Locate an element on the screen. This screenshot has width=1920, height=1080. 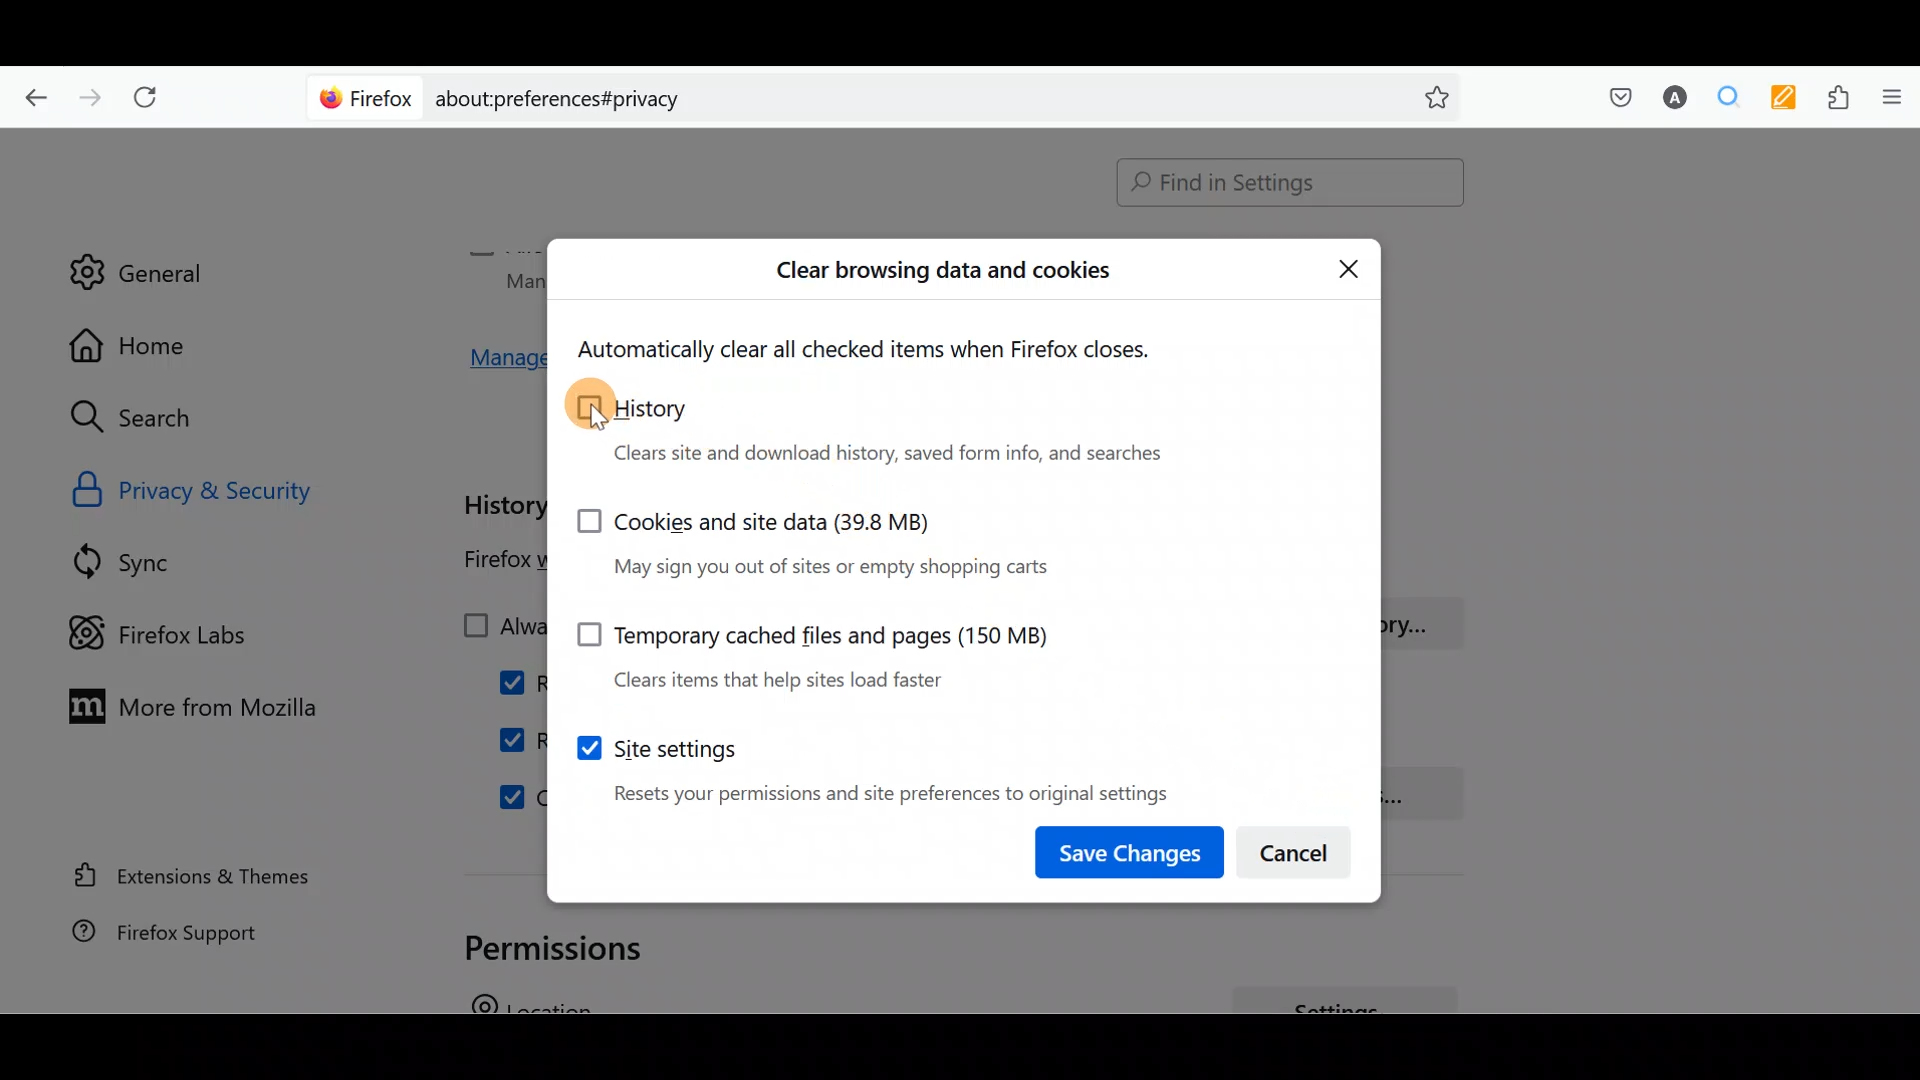
Account name is located at coordinates (1669, 100).